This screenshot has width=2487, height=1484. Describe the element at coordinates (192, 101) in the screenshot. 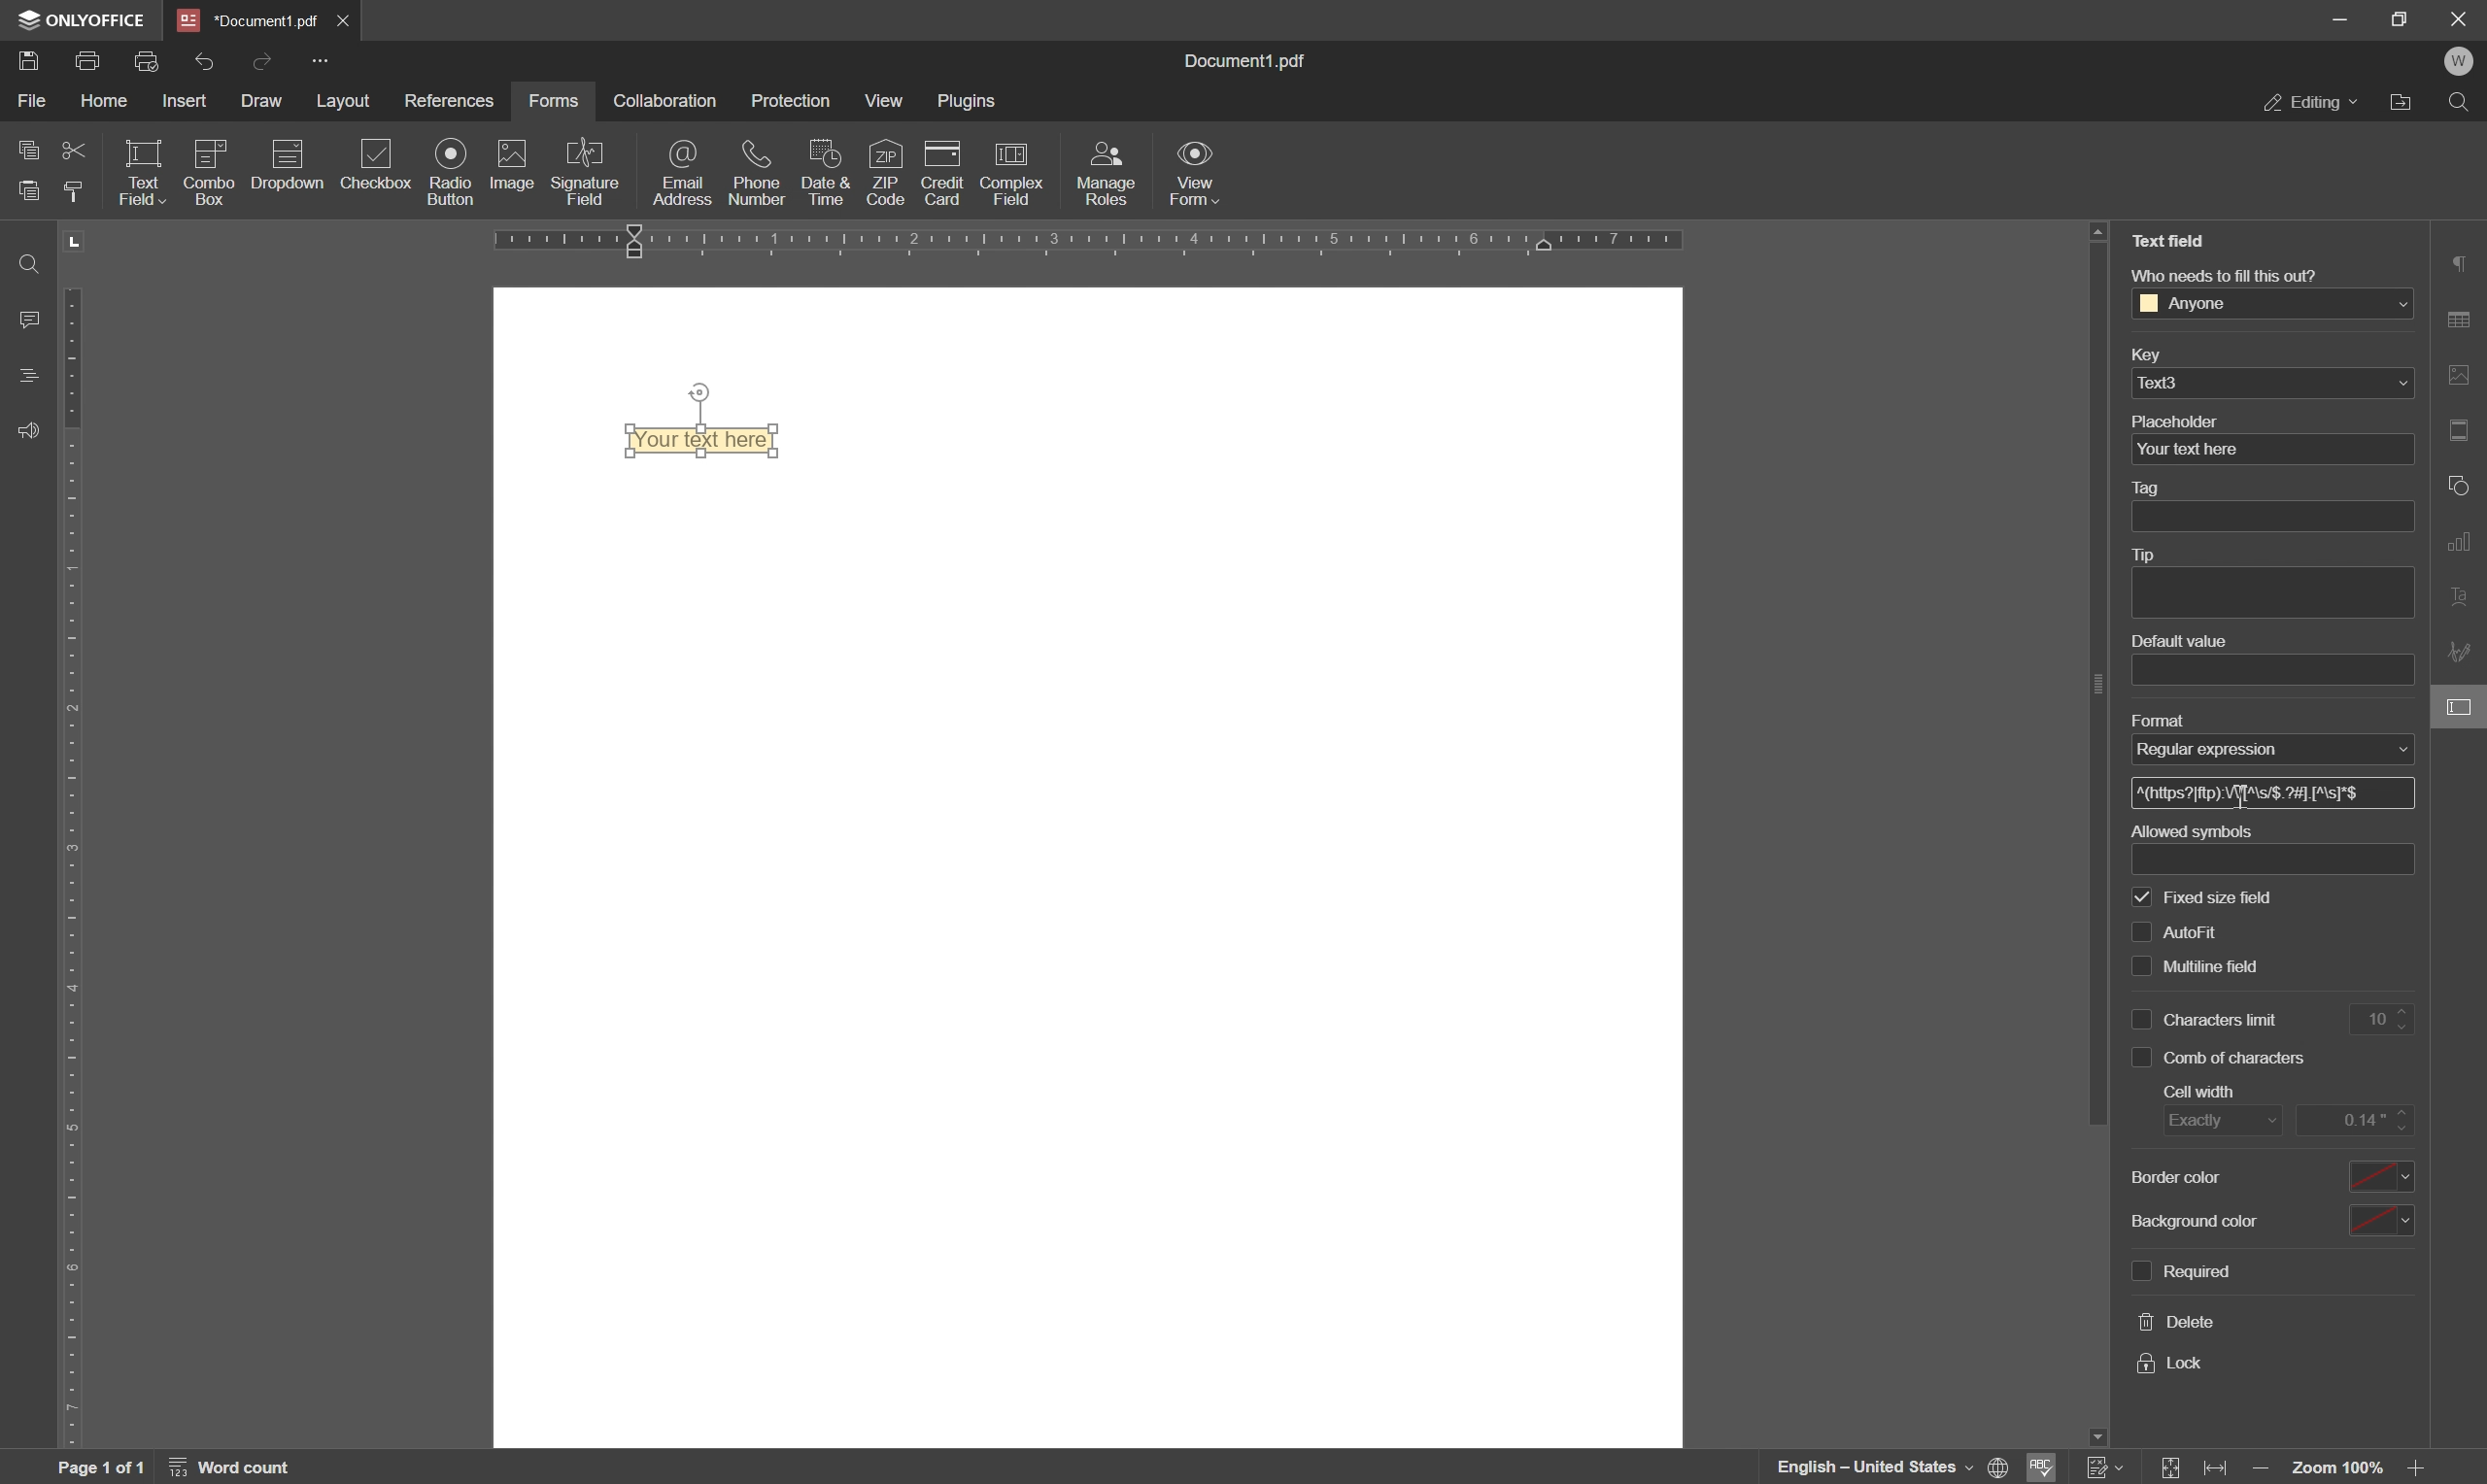

I see `insert` at that location.